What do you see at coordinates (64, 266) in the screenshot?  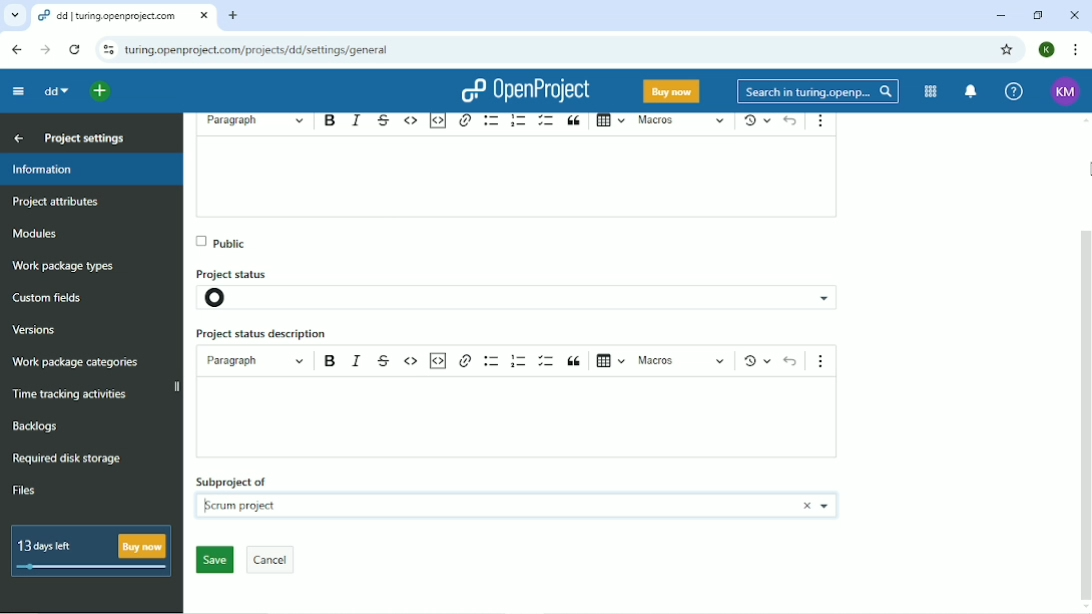 I see `Work package types` at bounding box center [64, 266].